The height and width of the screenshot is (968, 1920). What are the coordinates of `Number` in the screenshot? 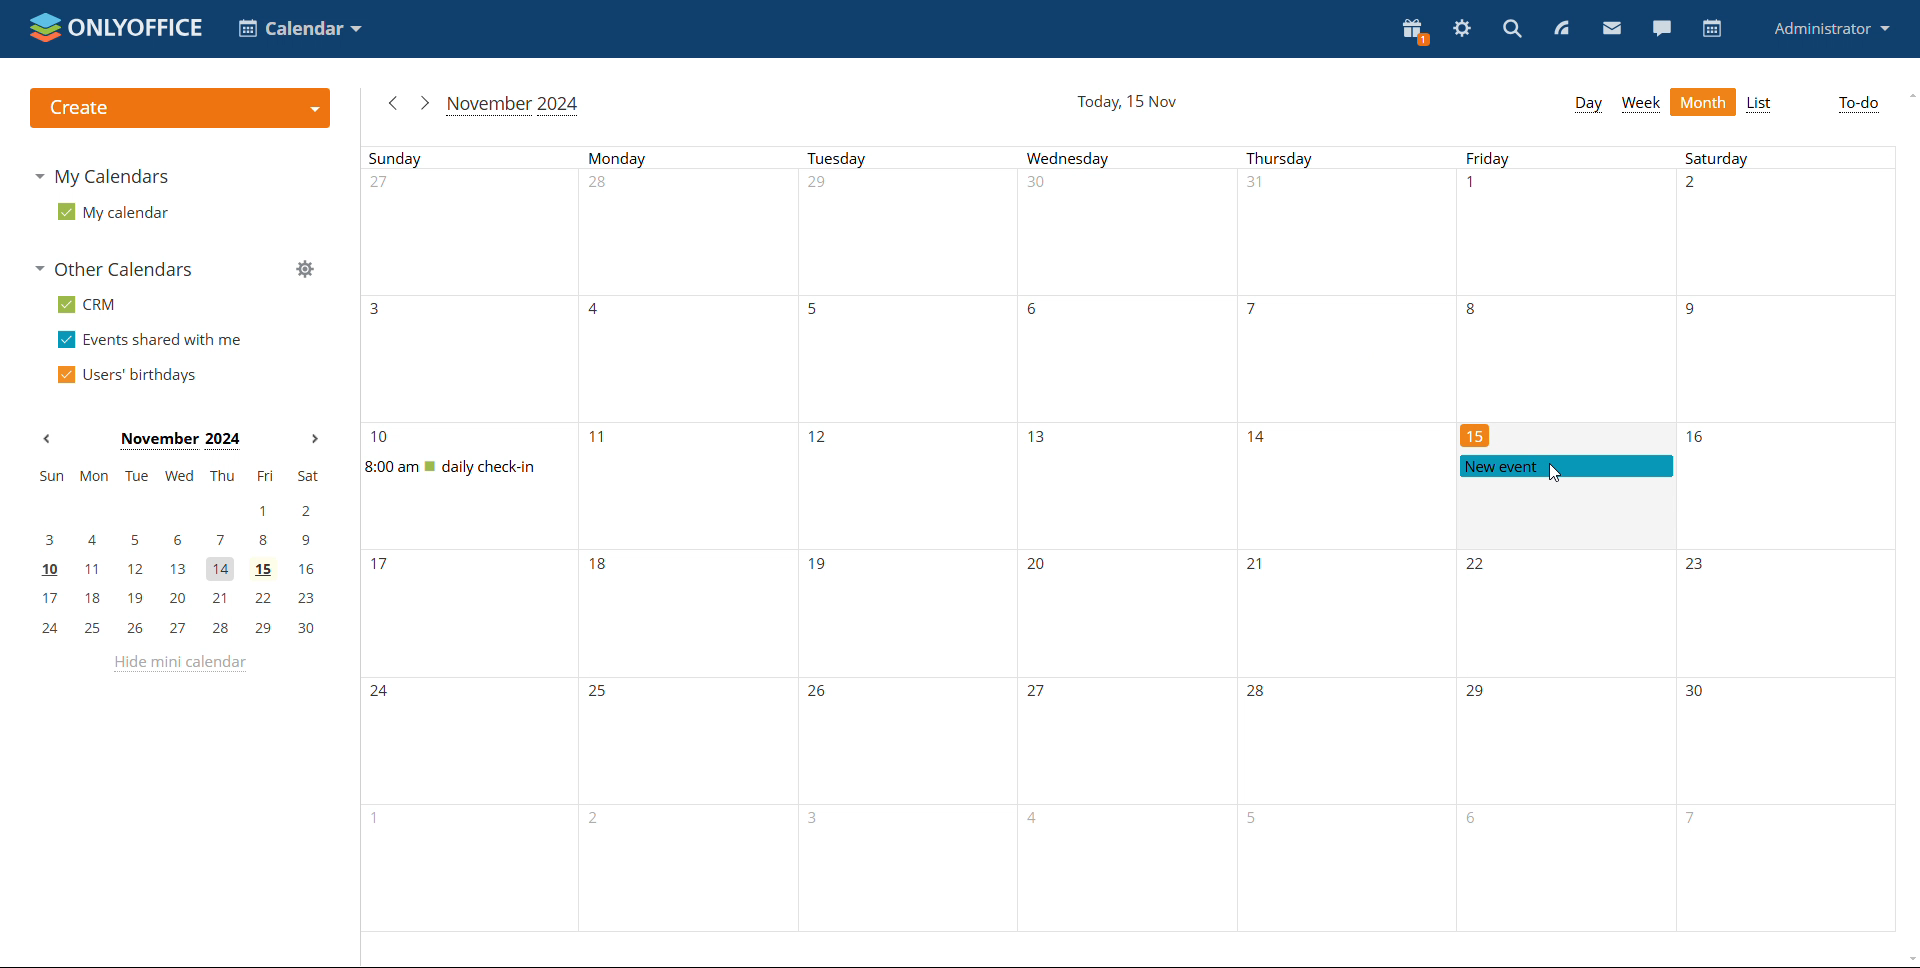 It's located at (1040, 440).